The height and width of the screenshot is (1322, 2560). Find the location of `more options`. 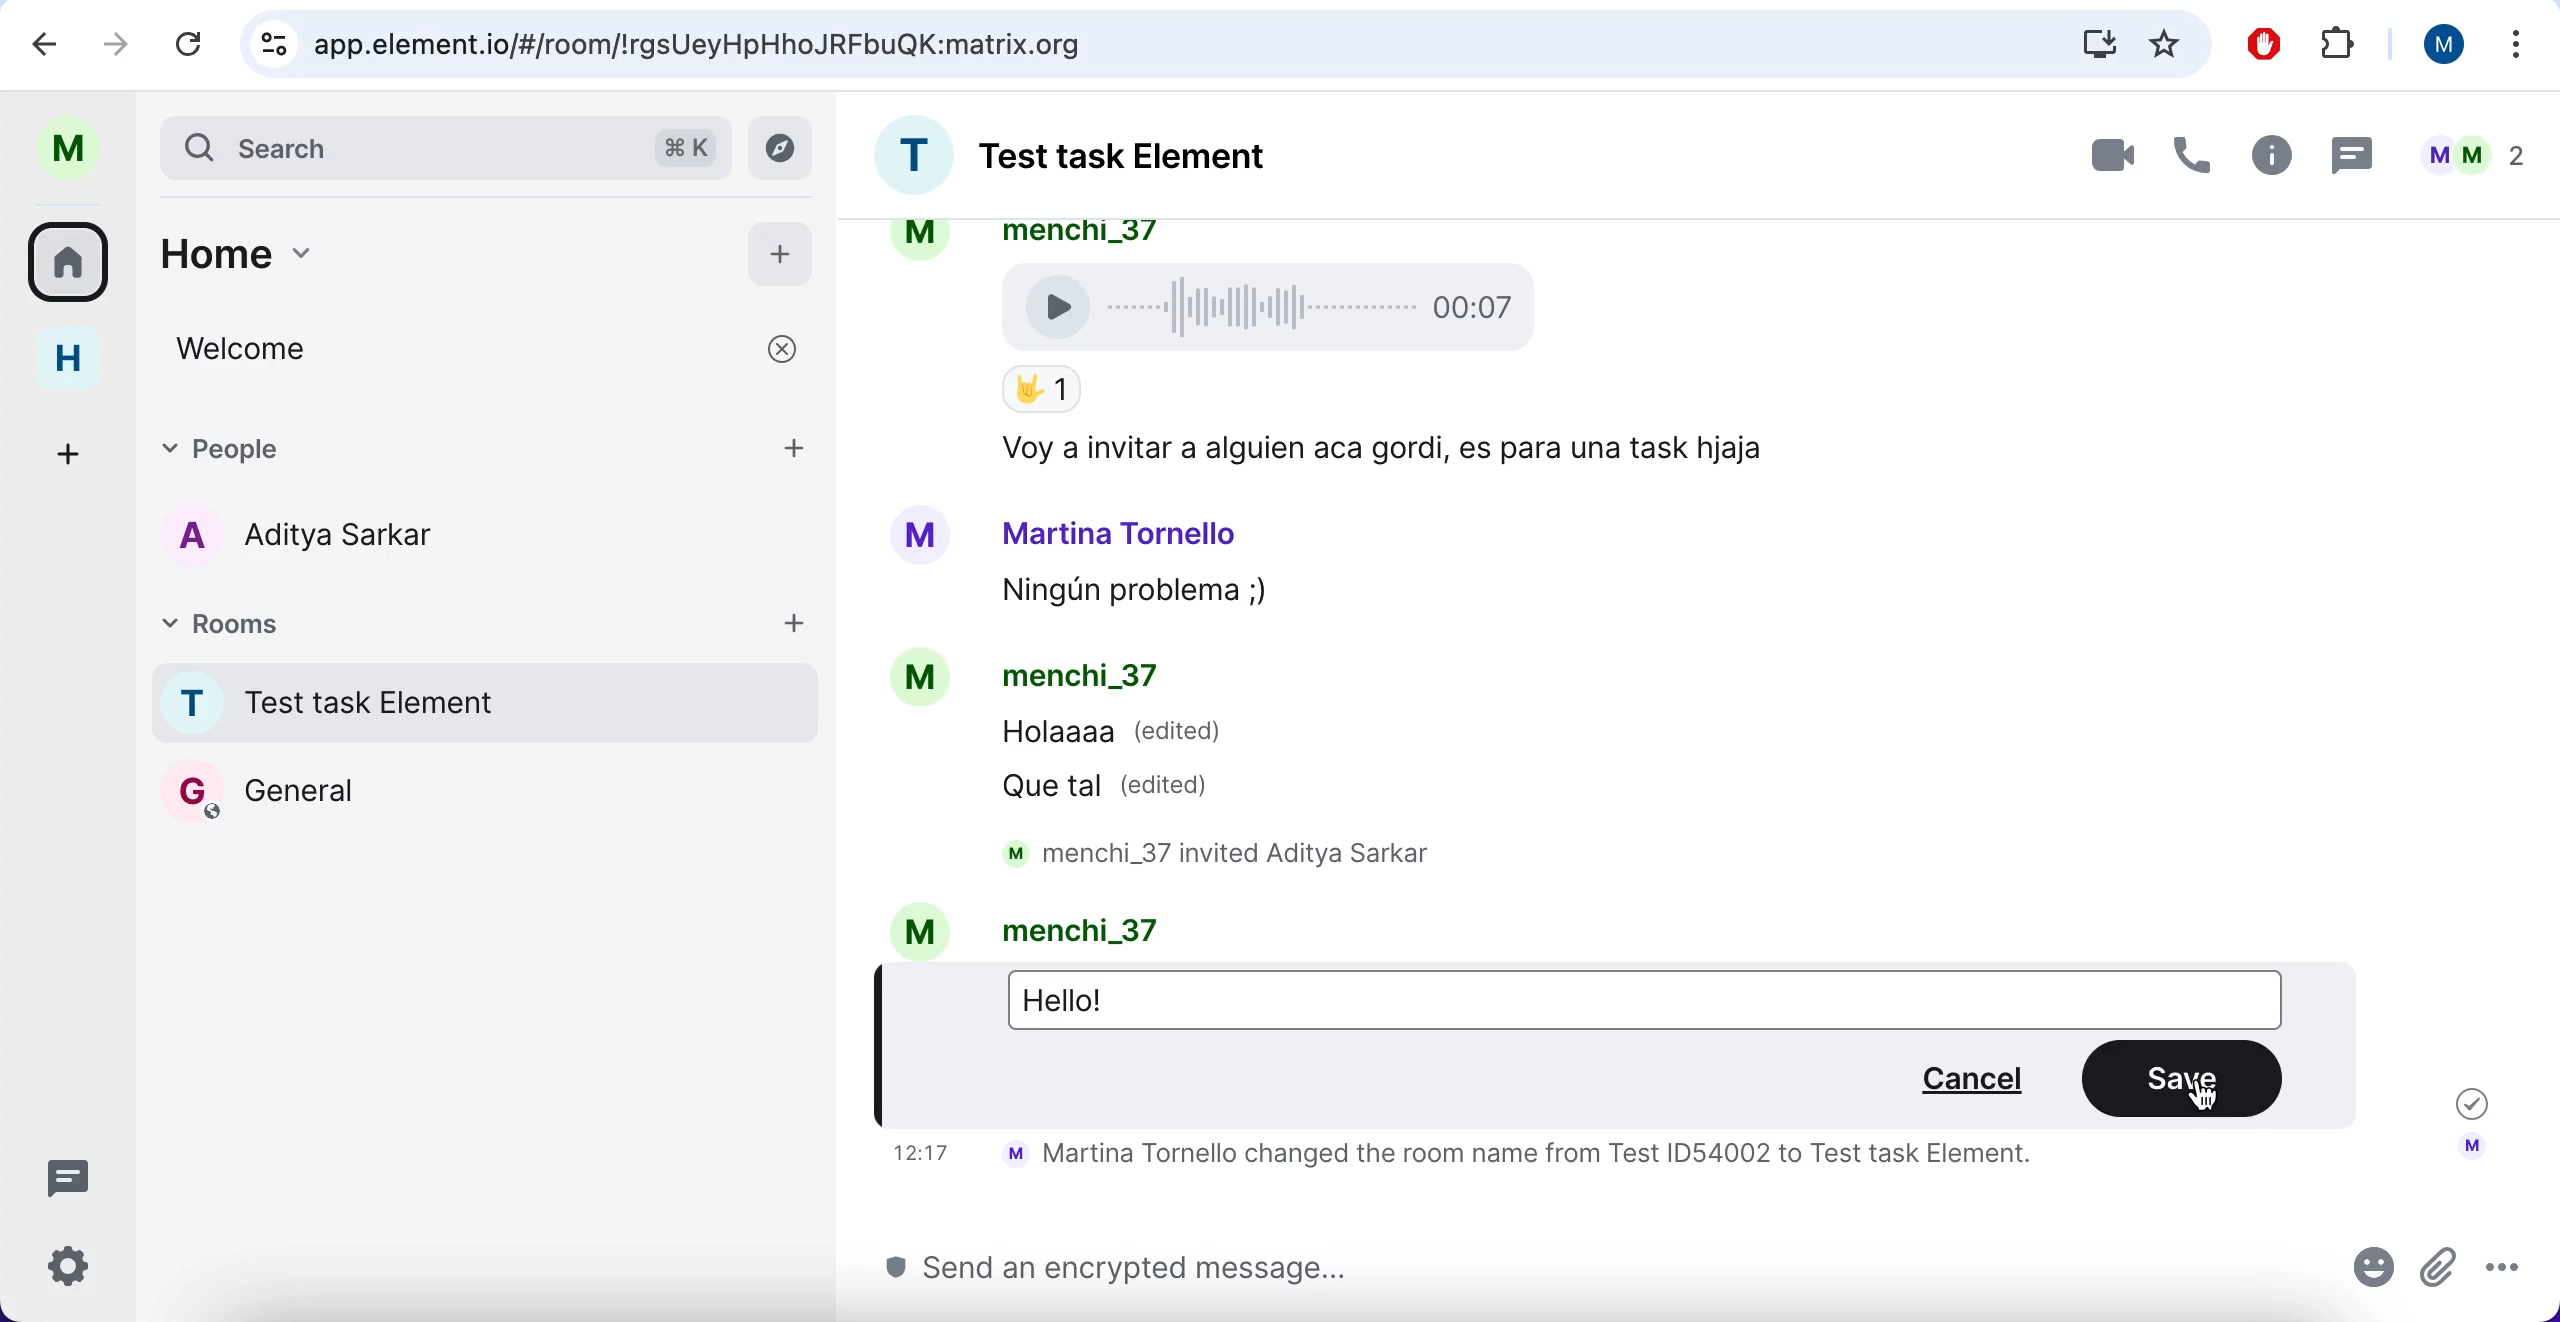

more options is located at coordinates (2504, 1274).